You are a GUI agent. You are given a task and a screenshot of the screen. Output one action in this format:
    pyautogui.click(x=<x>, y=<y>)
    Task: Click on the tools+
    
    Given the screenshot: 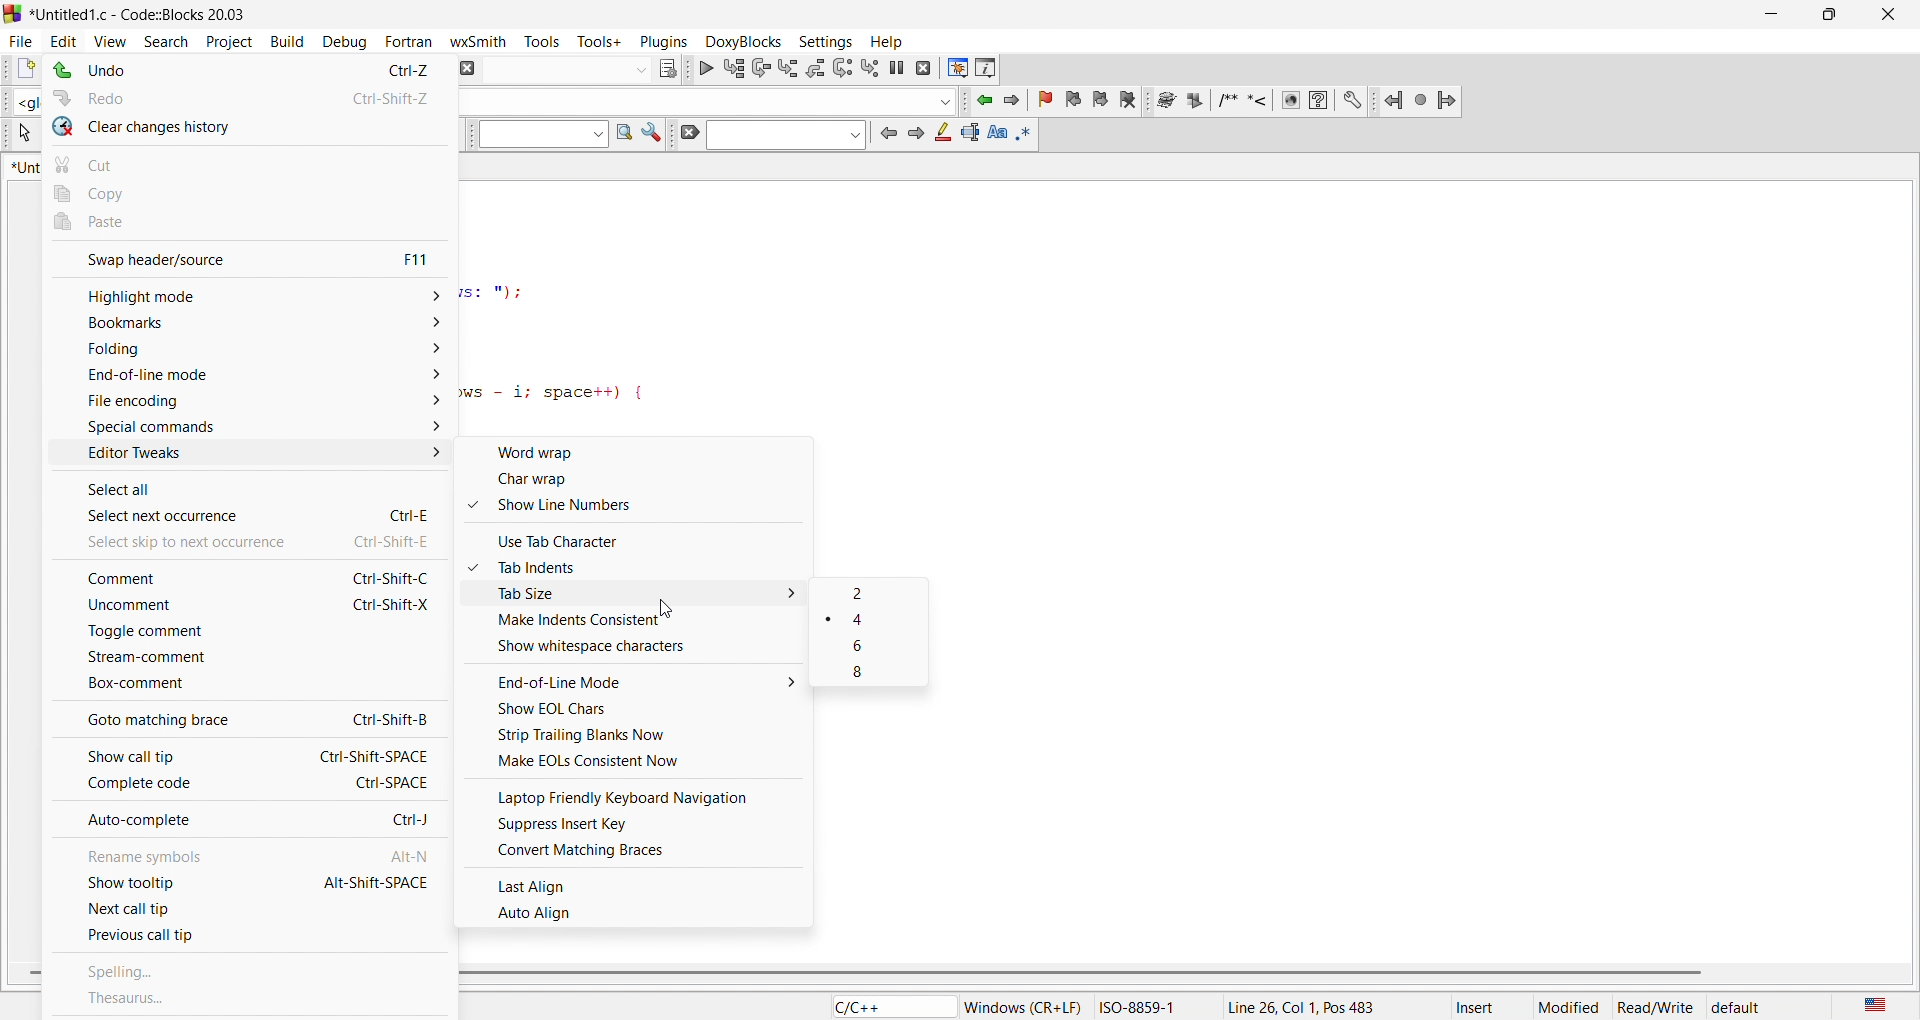 What is the action you would take?
    pyautogui.click(x=603, y=44)
    